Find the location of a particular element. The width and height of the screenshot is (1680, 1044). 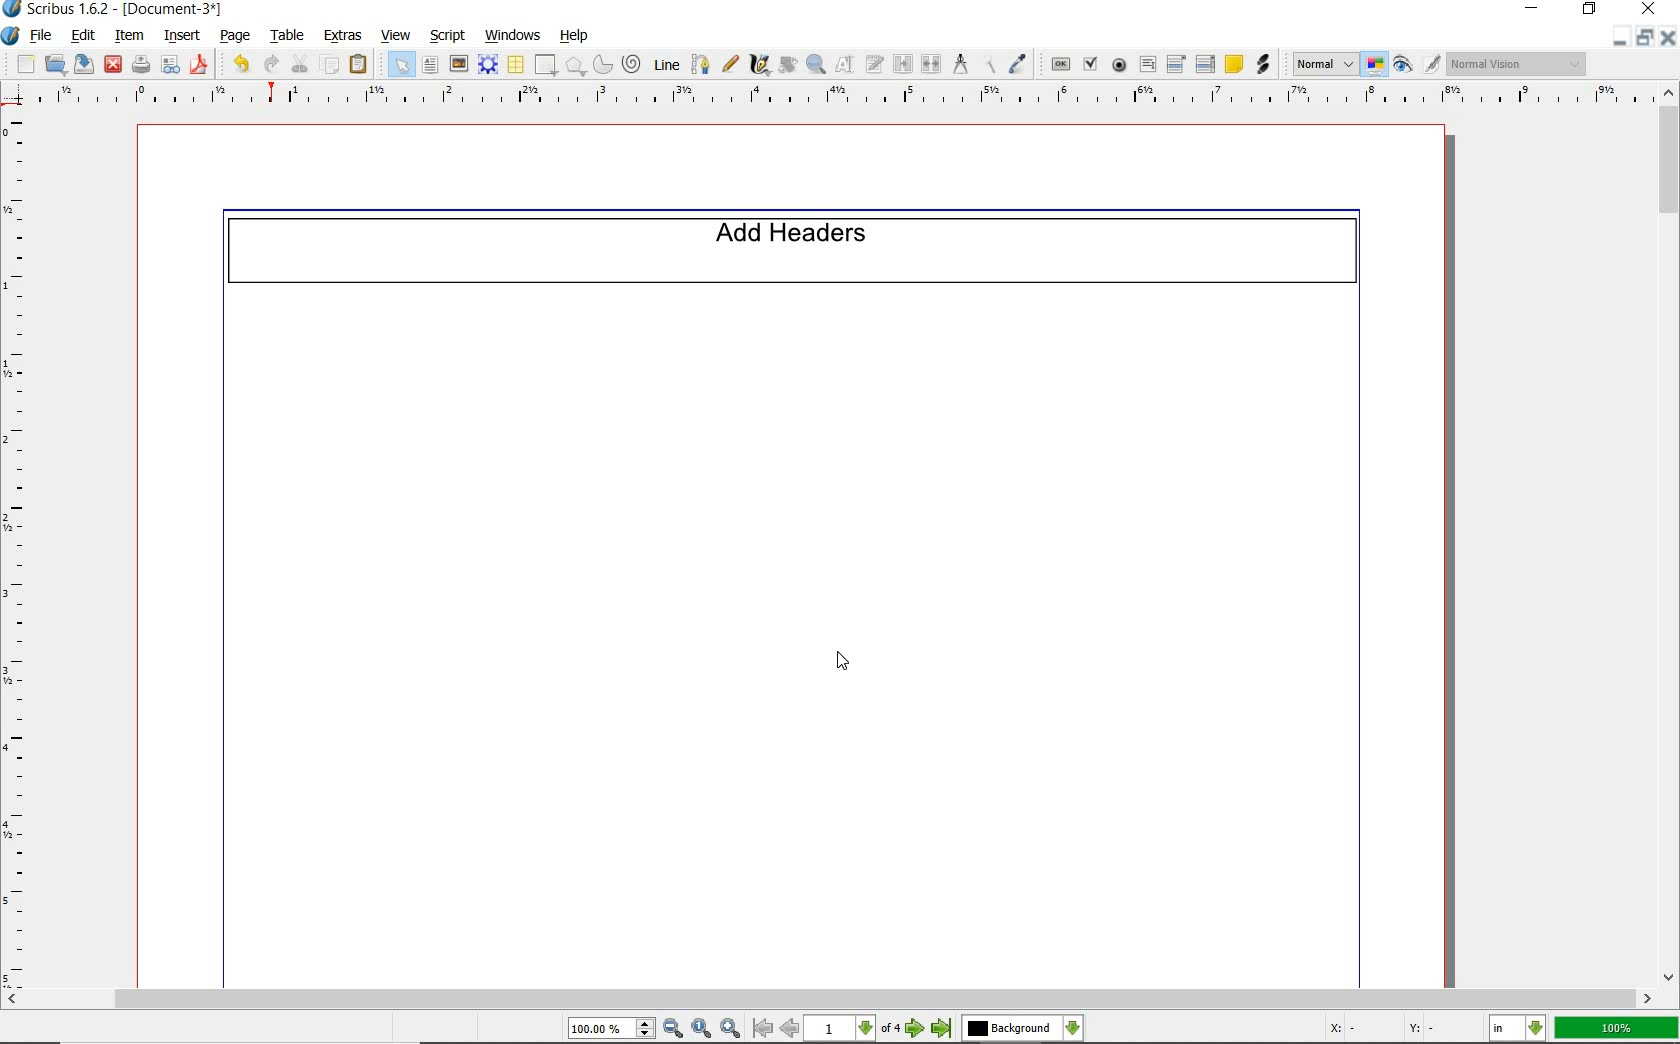

close is located at coordinates (1648, 10).